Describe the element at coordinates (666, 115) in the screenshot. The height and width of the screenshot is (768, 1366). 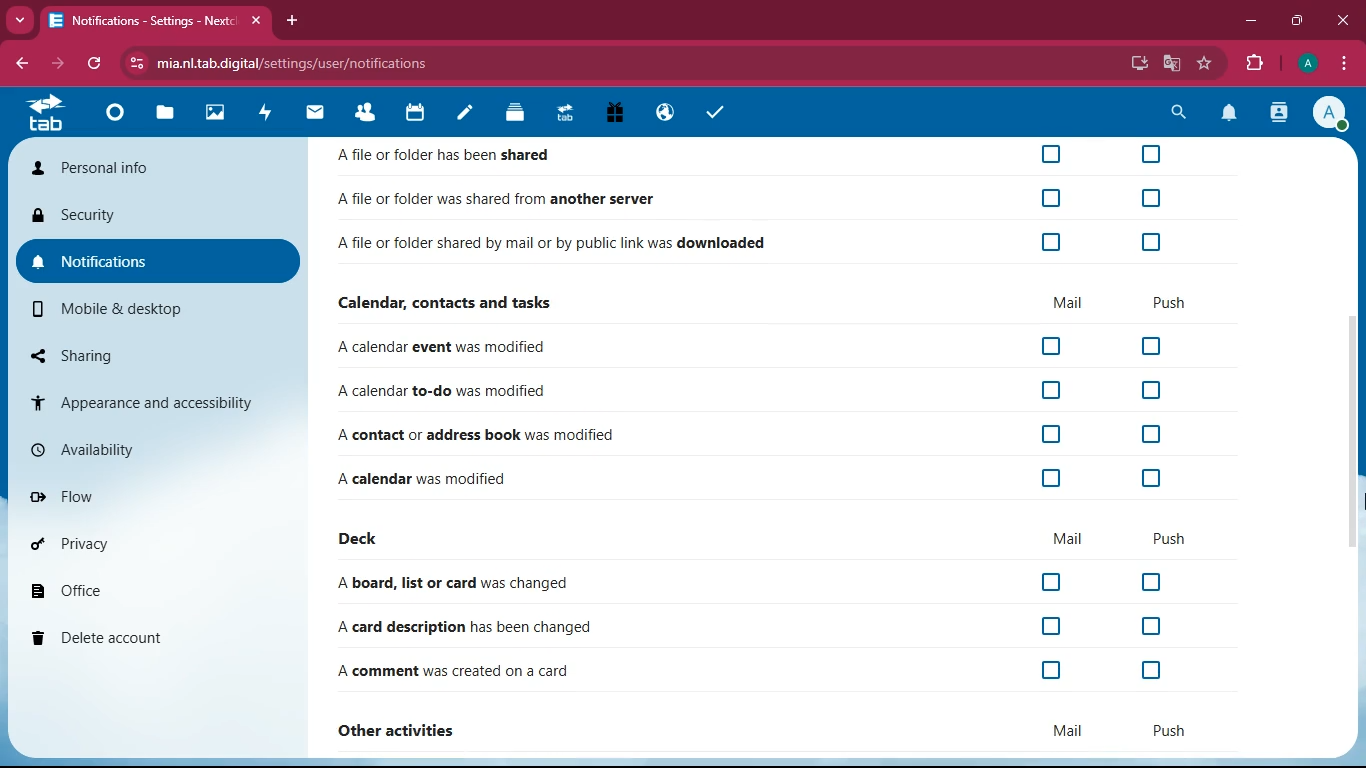
I see `Email Hosting` at that location.